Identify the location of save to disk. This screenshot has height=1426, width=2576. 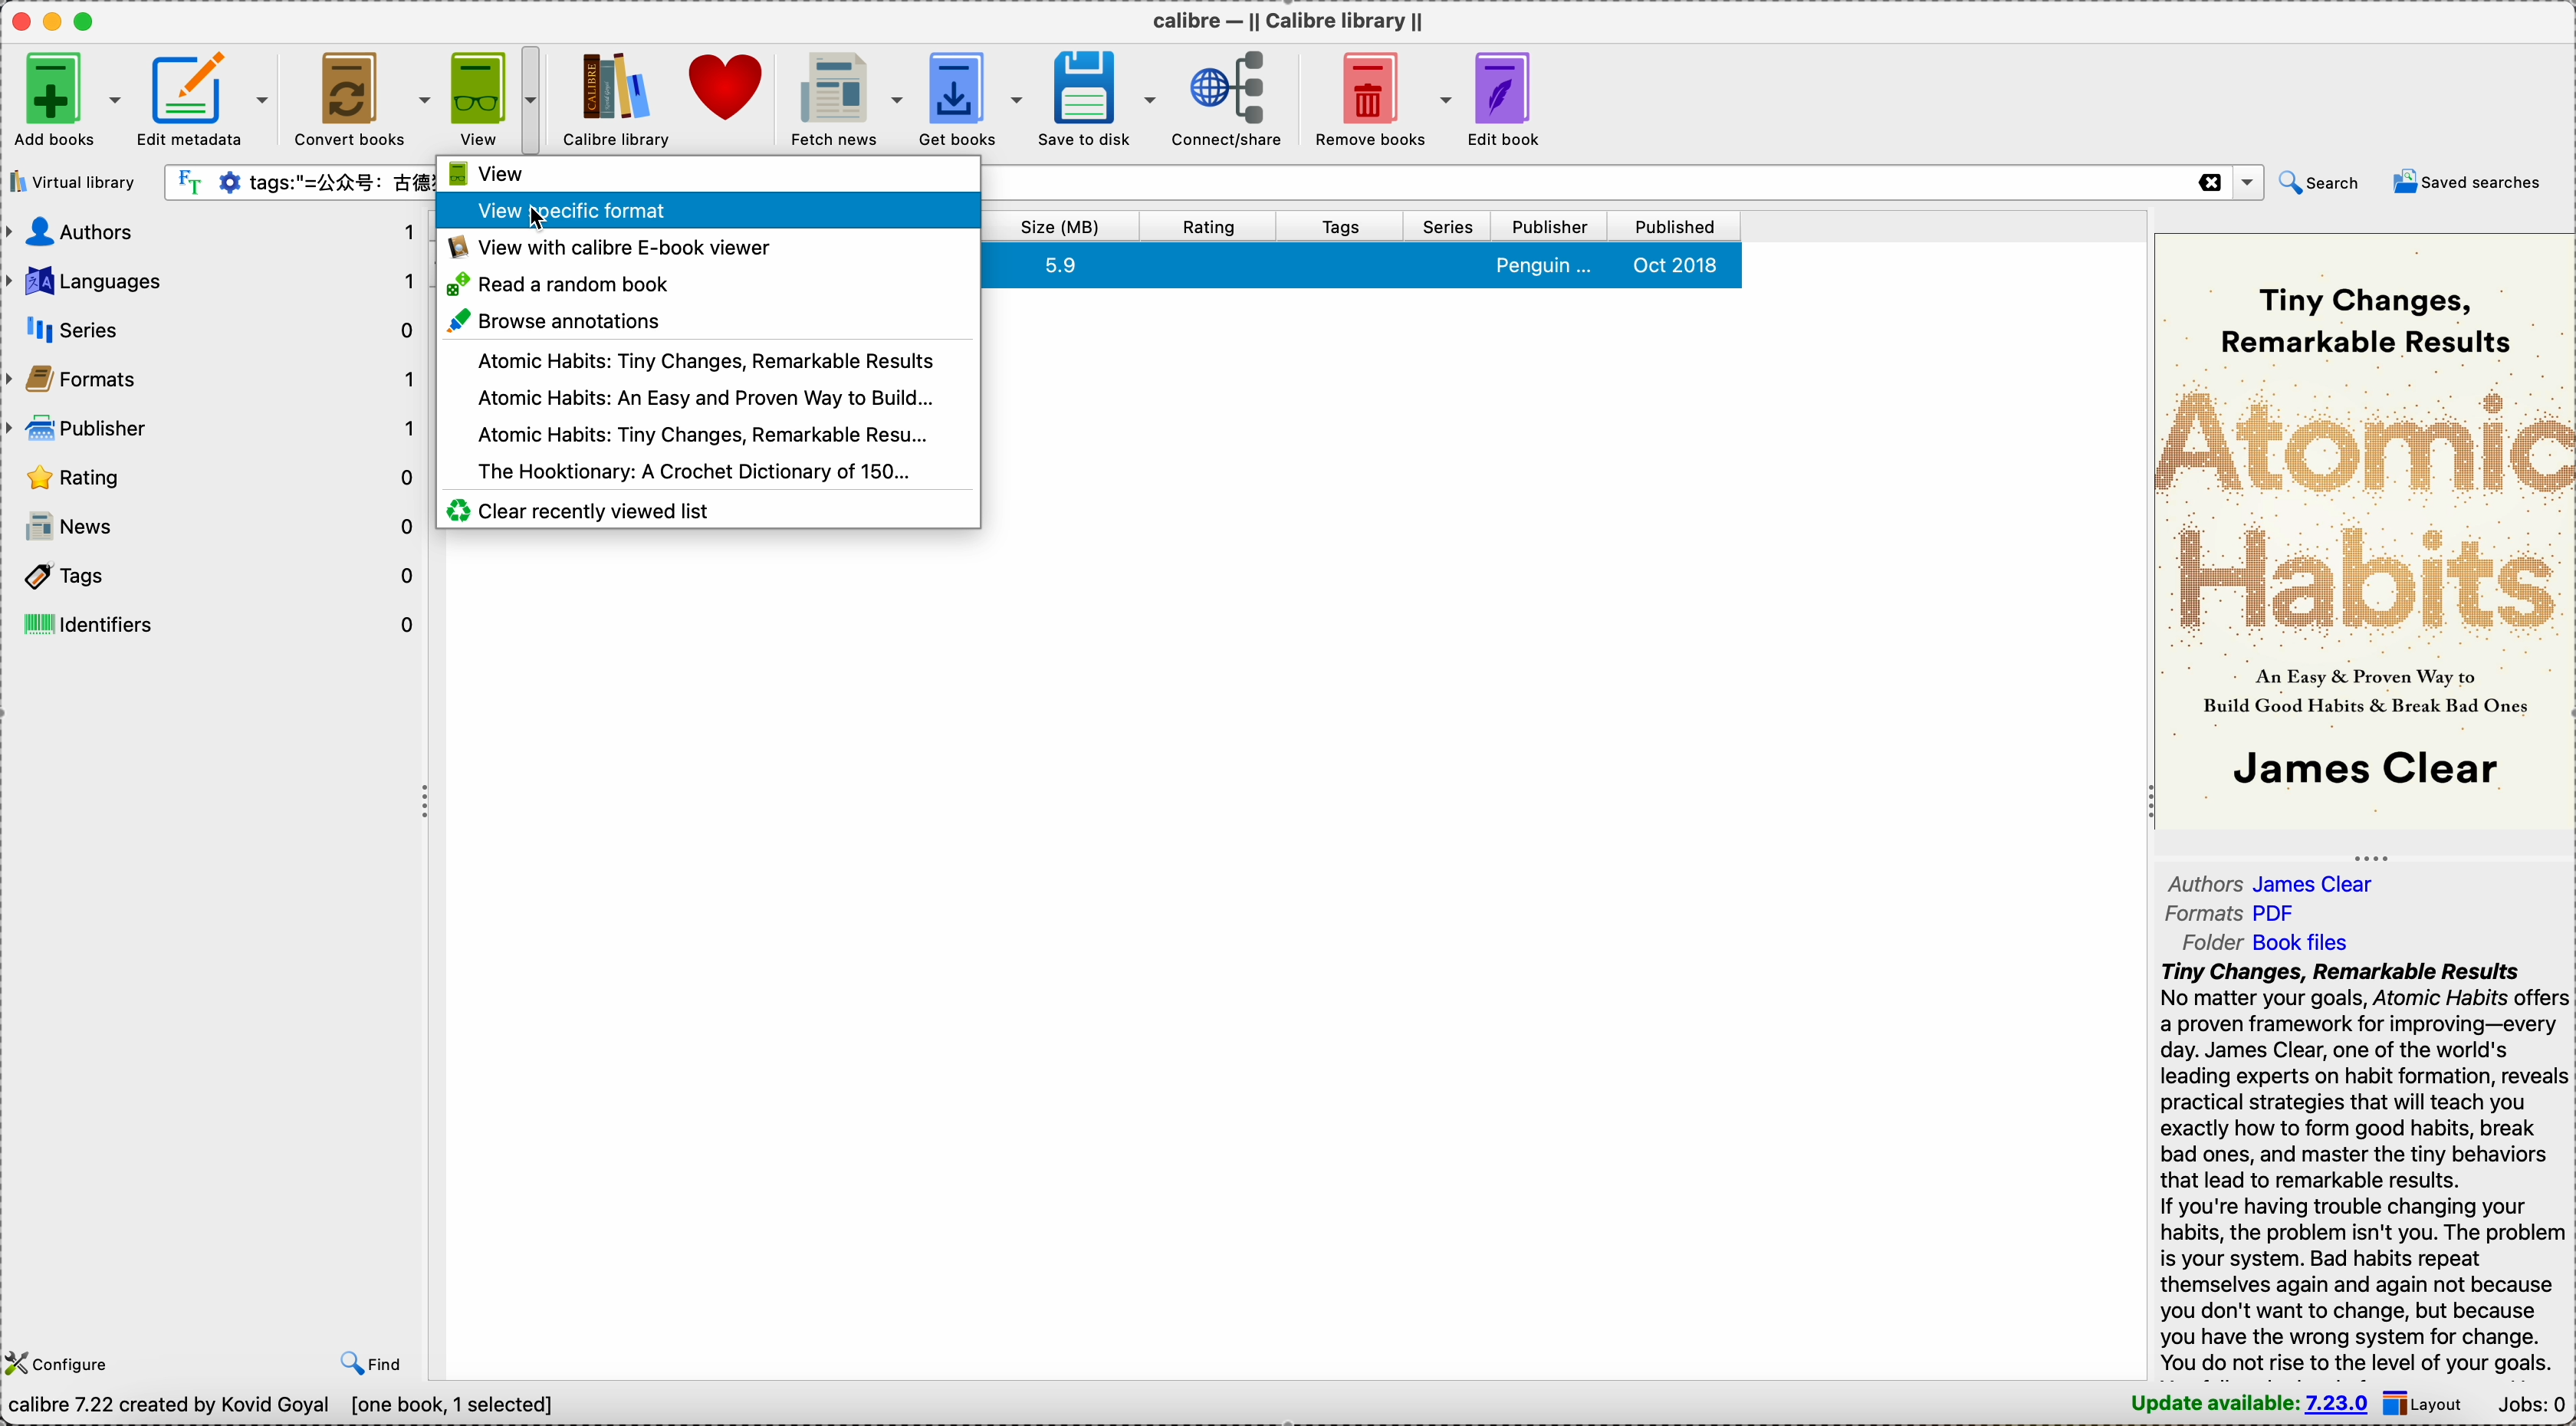
(1098, 96).